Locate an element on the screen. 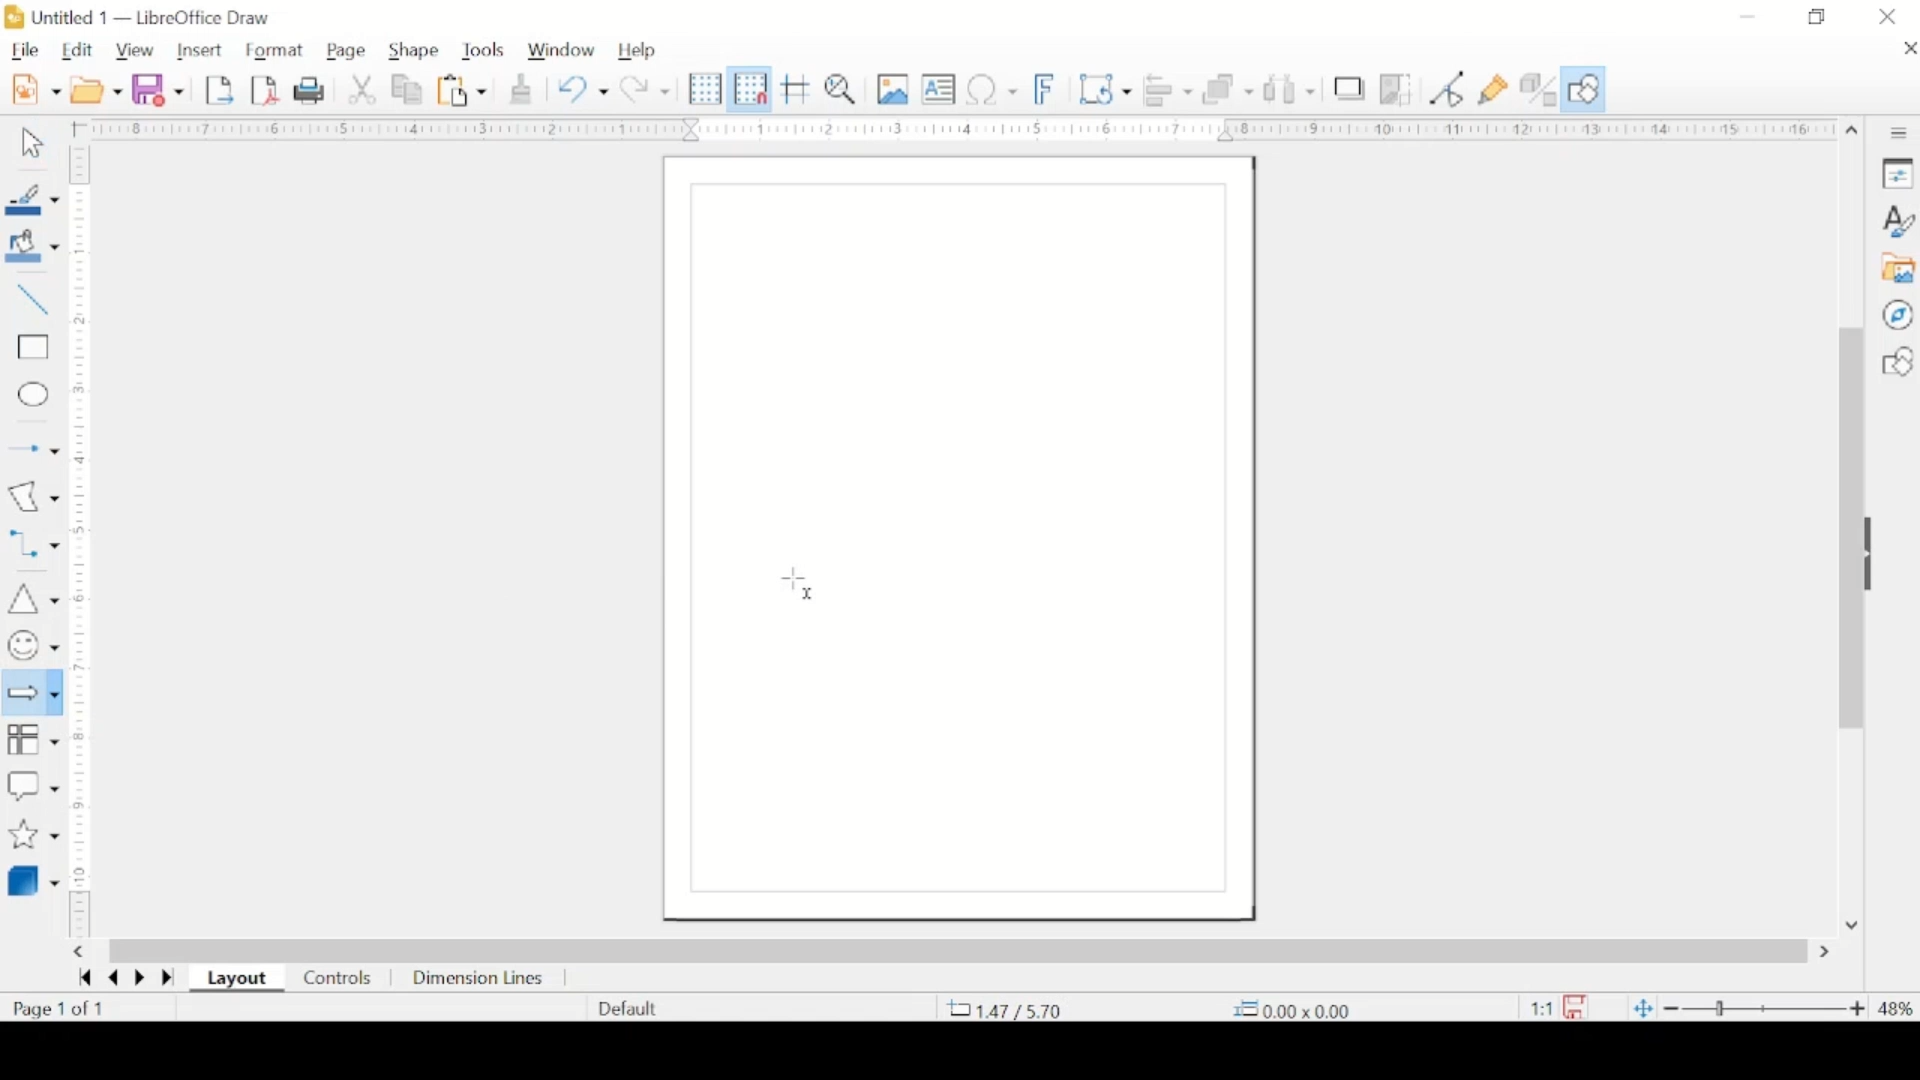 The image size is (1920, 1080). default is located at coordinates (629, 1008).